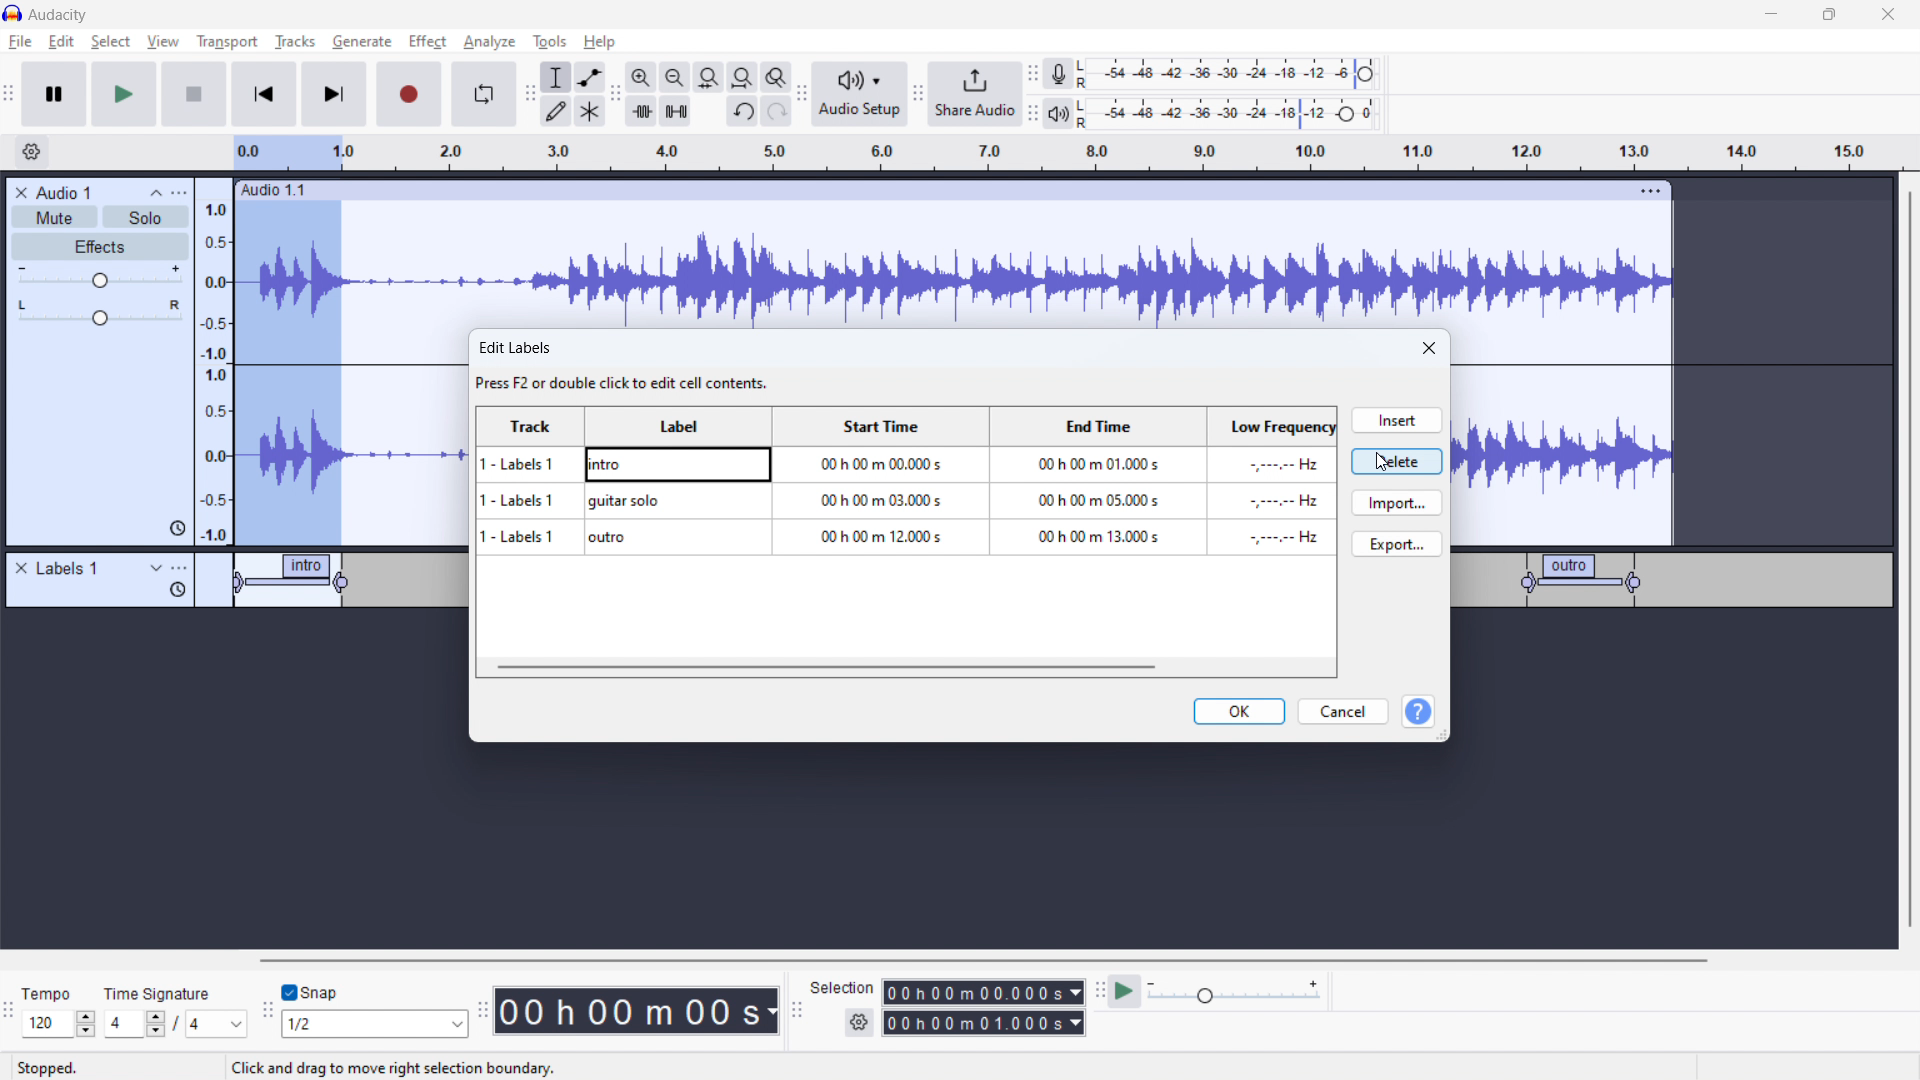 Image resolution: width=1920 pixels, height=1080 pixels. I want to click on label 1, so click(296, 583).